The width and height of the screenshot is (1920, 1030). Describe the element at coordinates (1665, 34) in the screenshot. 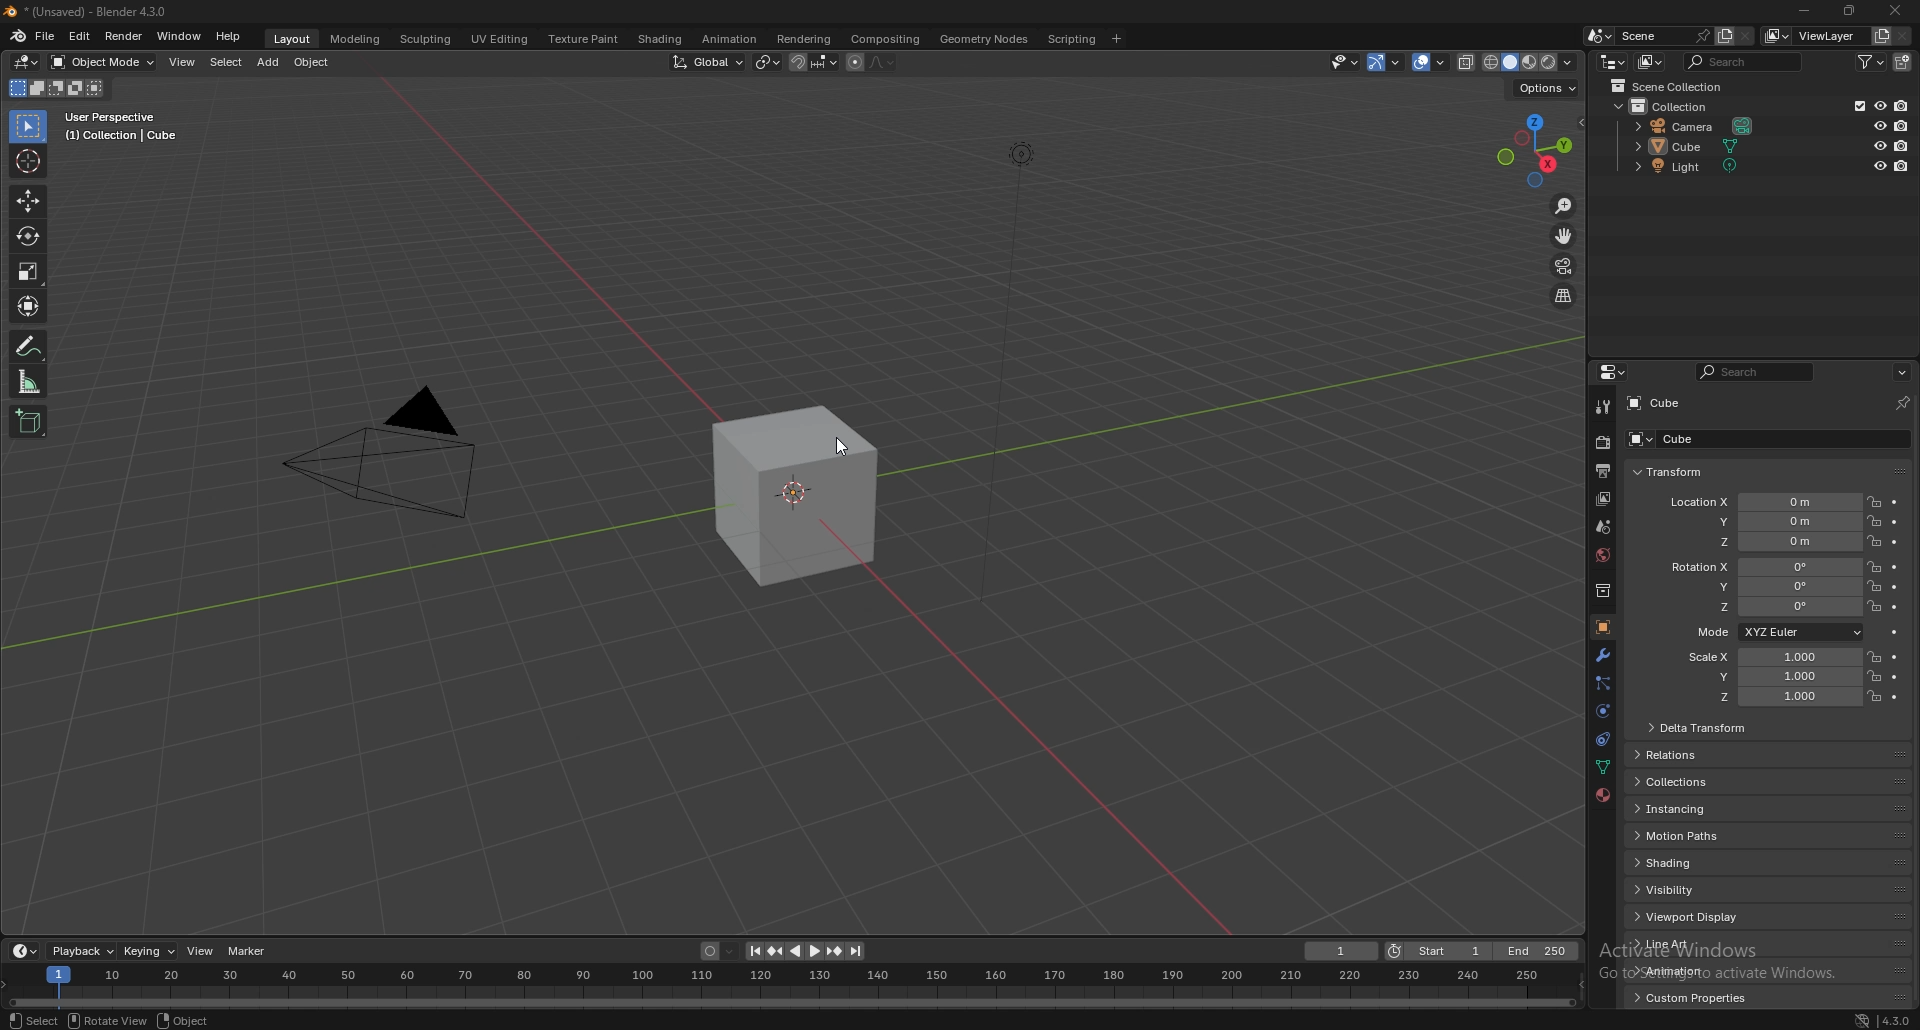

I see `scene` at that location.